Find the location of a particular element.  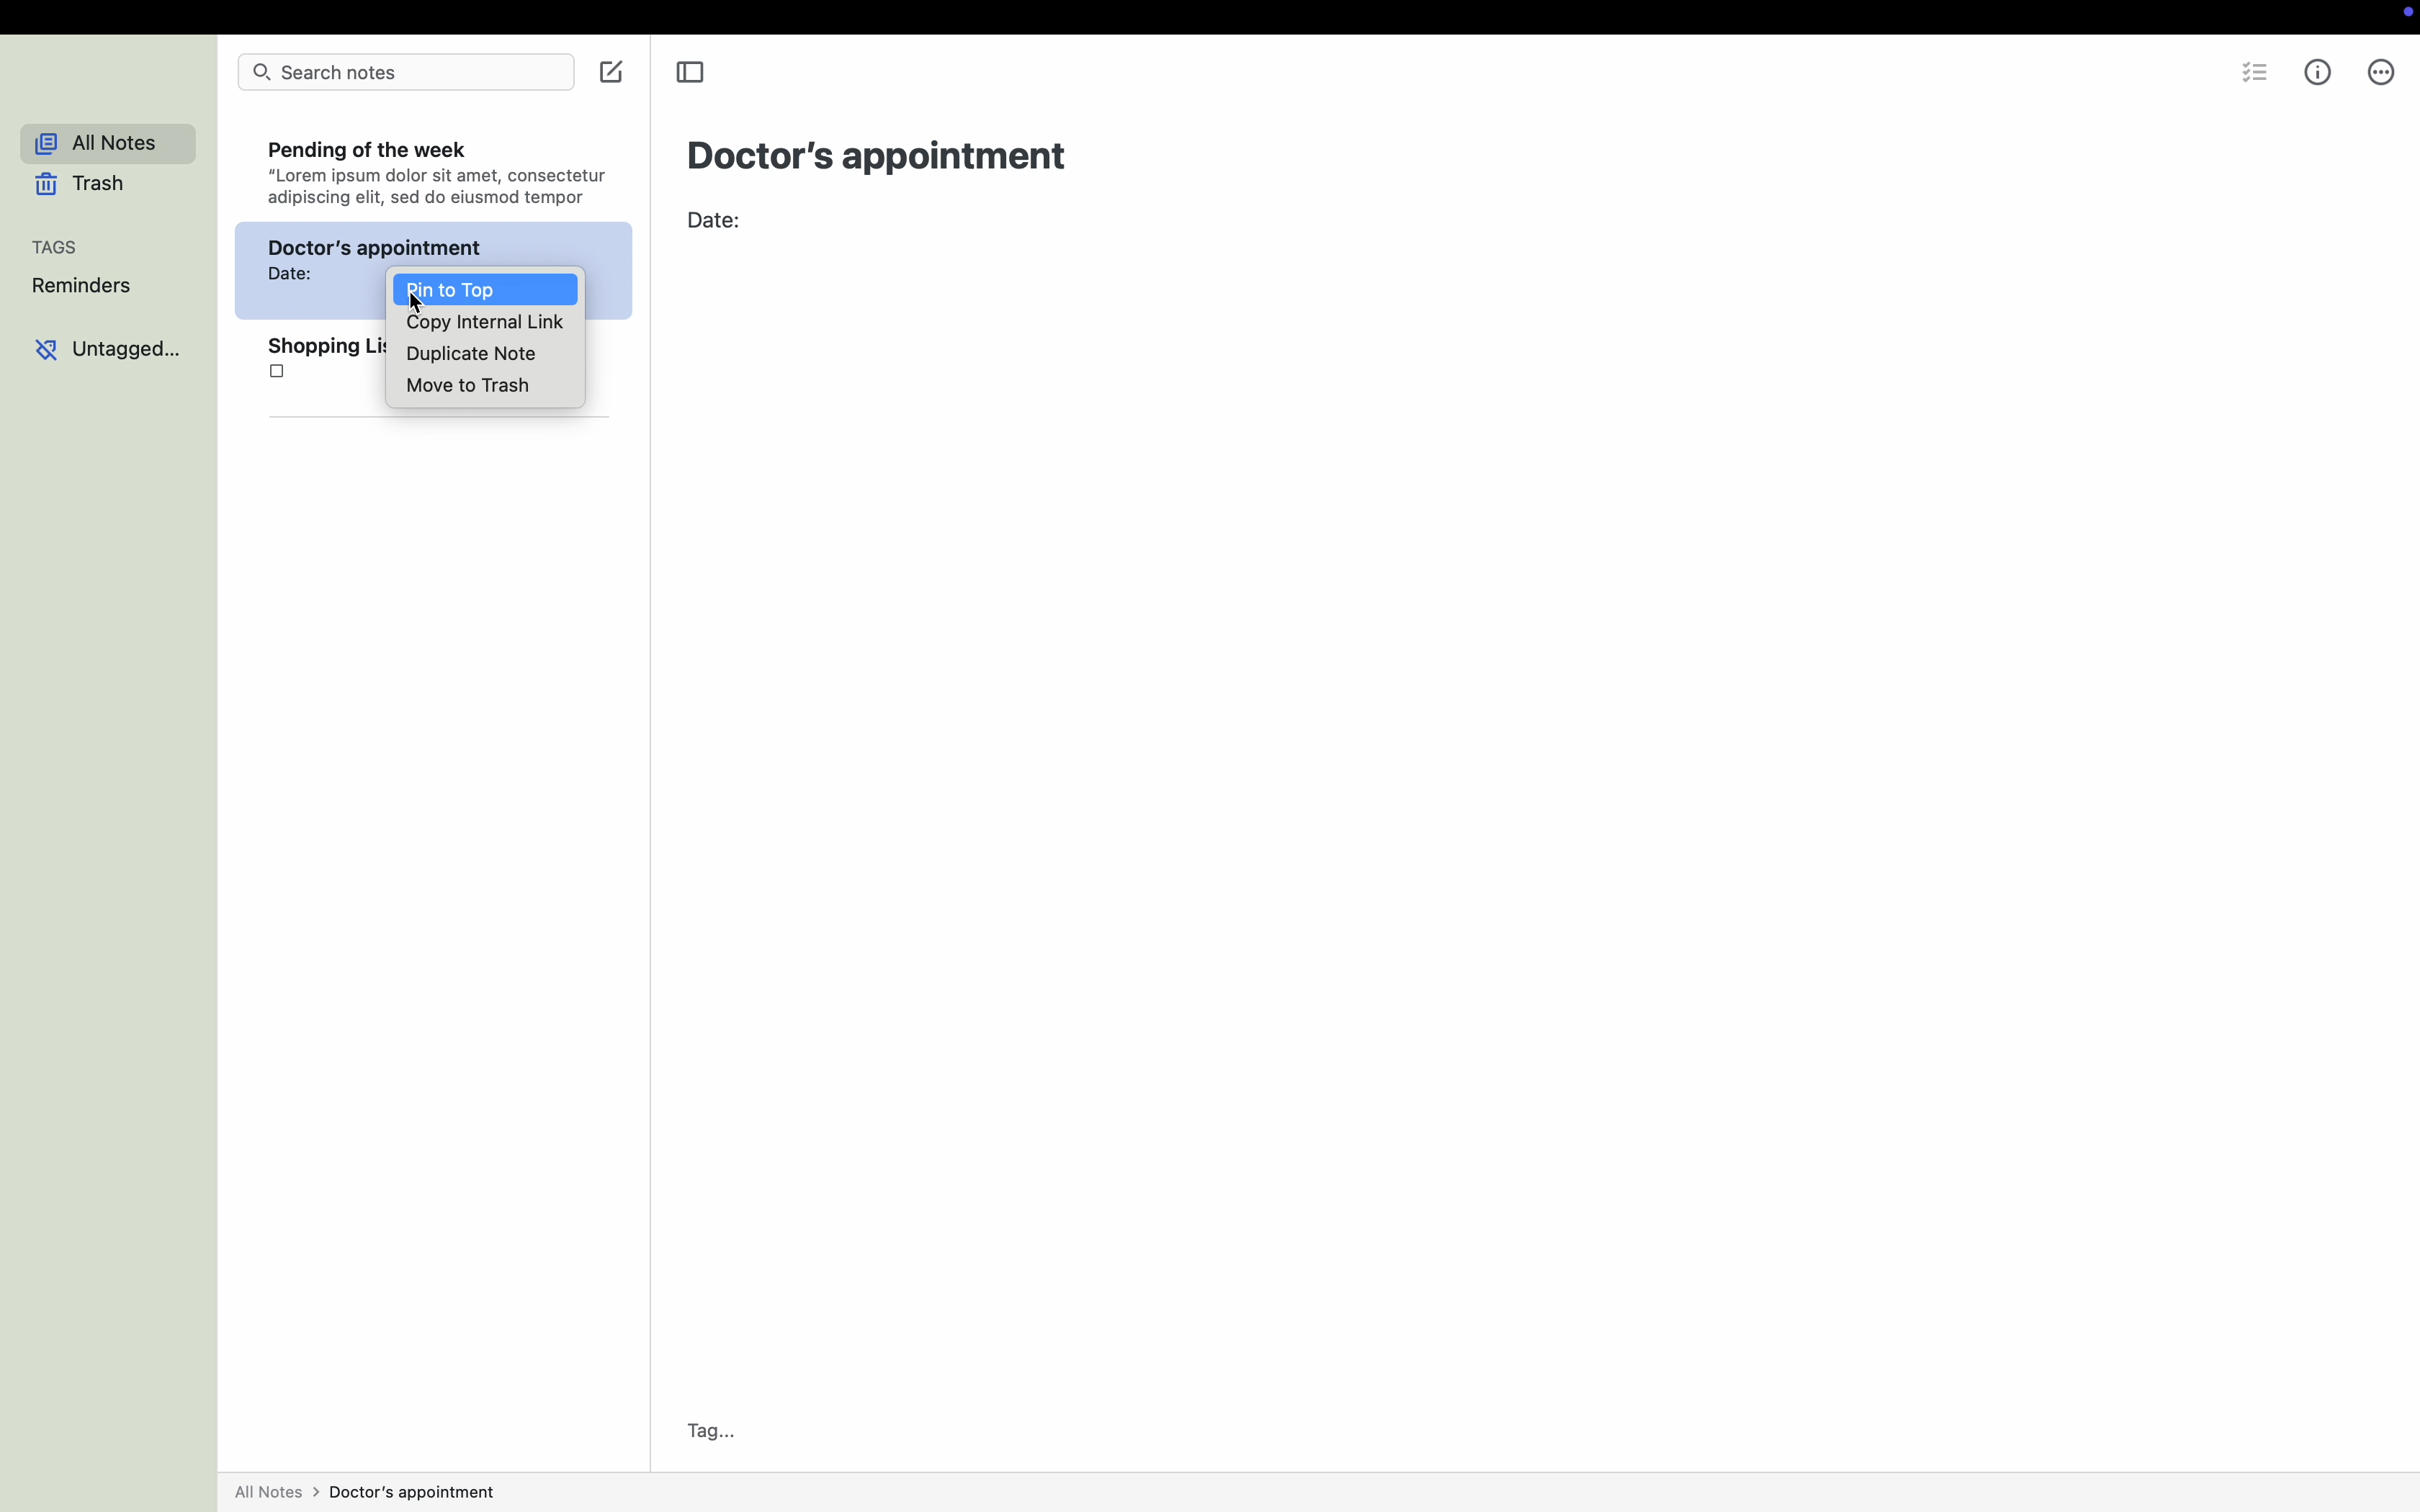

tags is located at coordinates (59, 248).